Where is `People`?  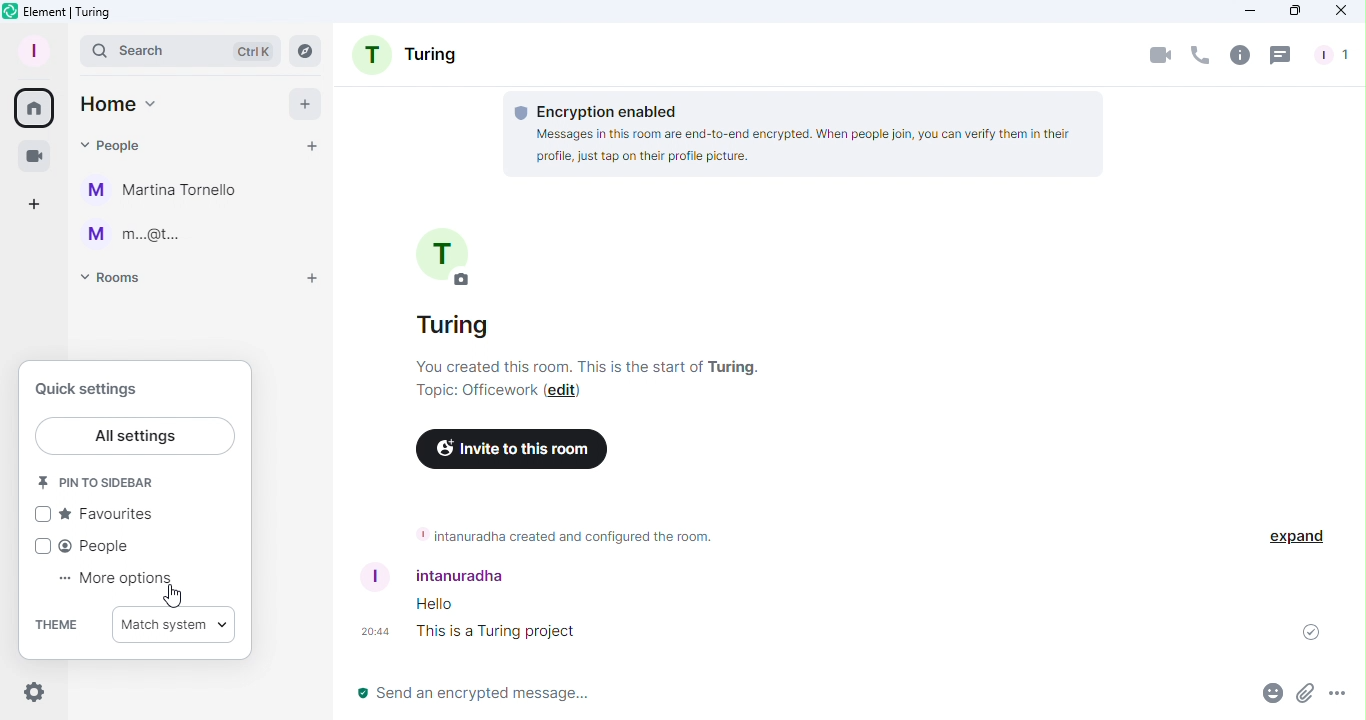 People is located at coordinates (90, 542).